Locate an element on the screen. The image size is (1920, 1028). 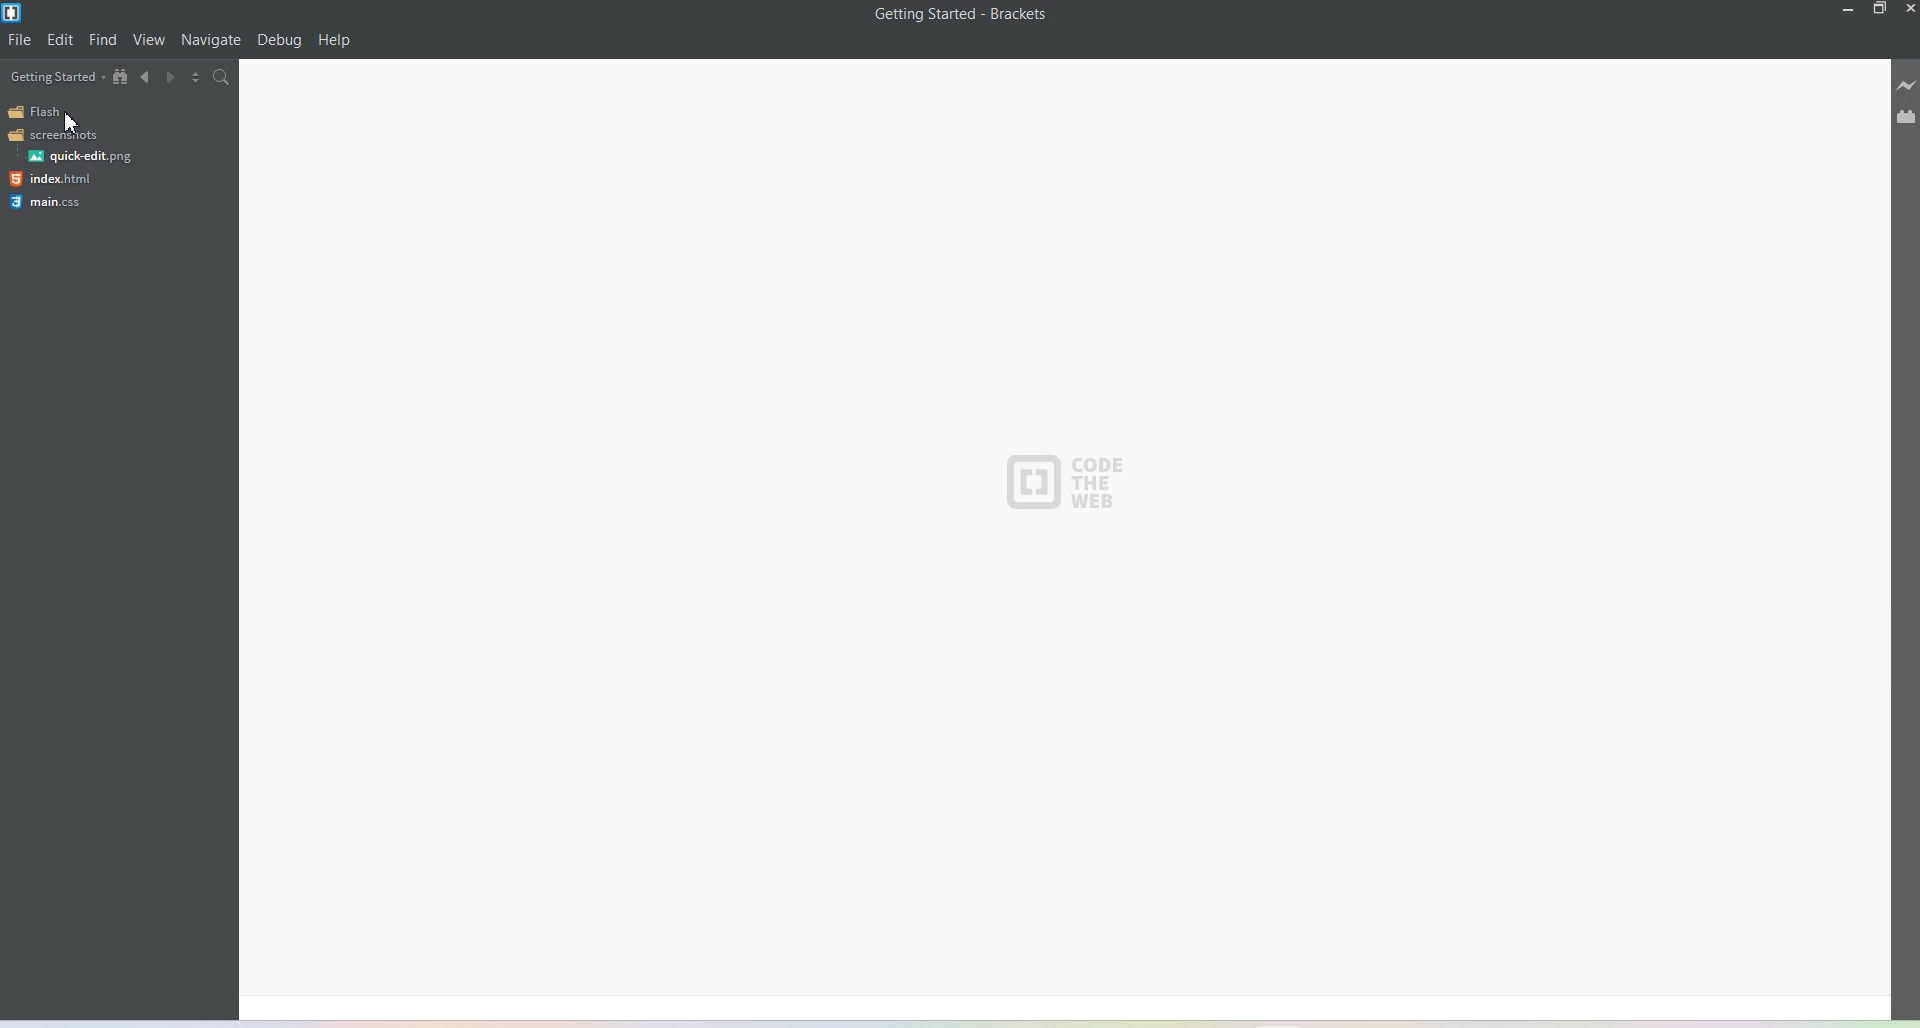
Text is located at coordinates (962, 14).